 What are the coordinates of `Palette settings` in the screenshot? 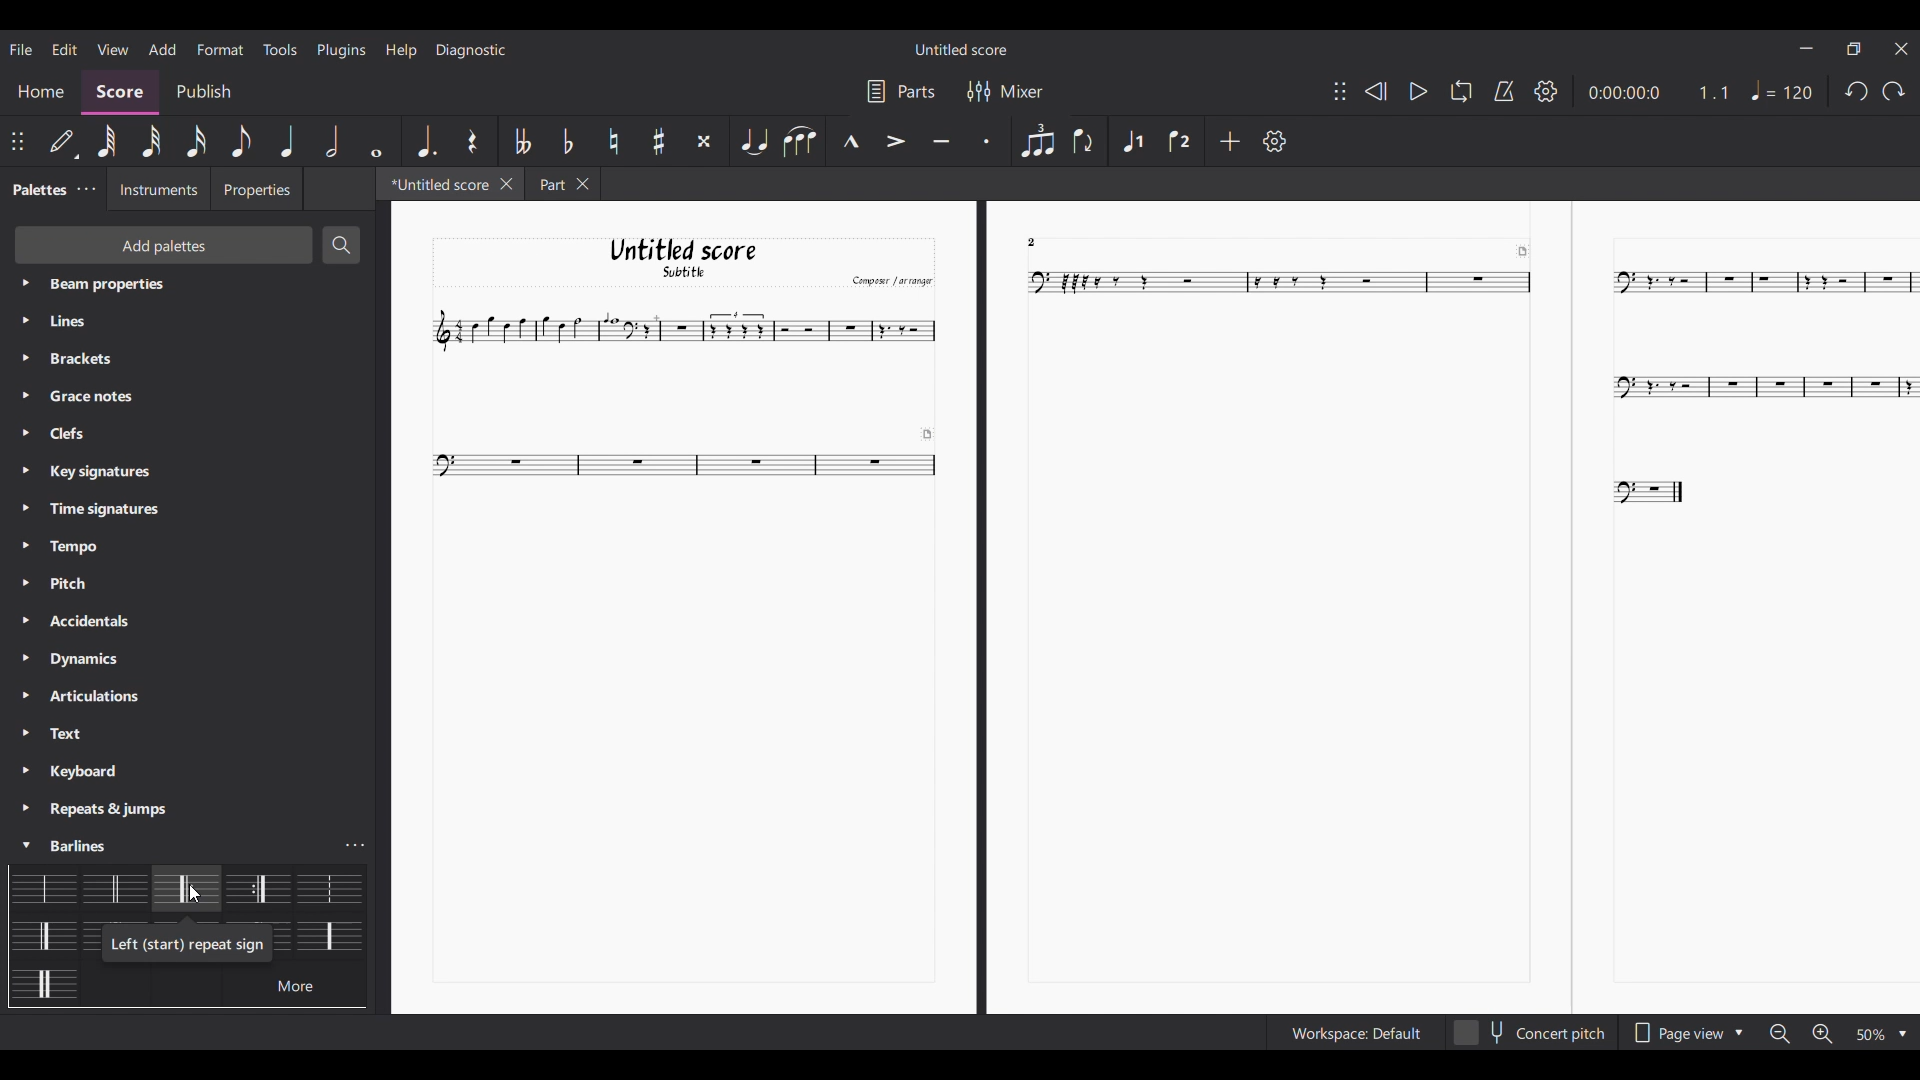 It's located at (118, 288).